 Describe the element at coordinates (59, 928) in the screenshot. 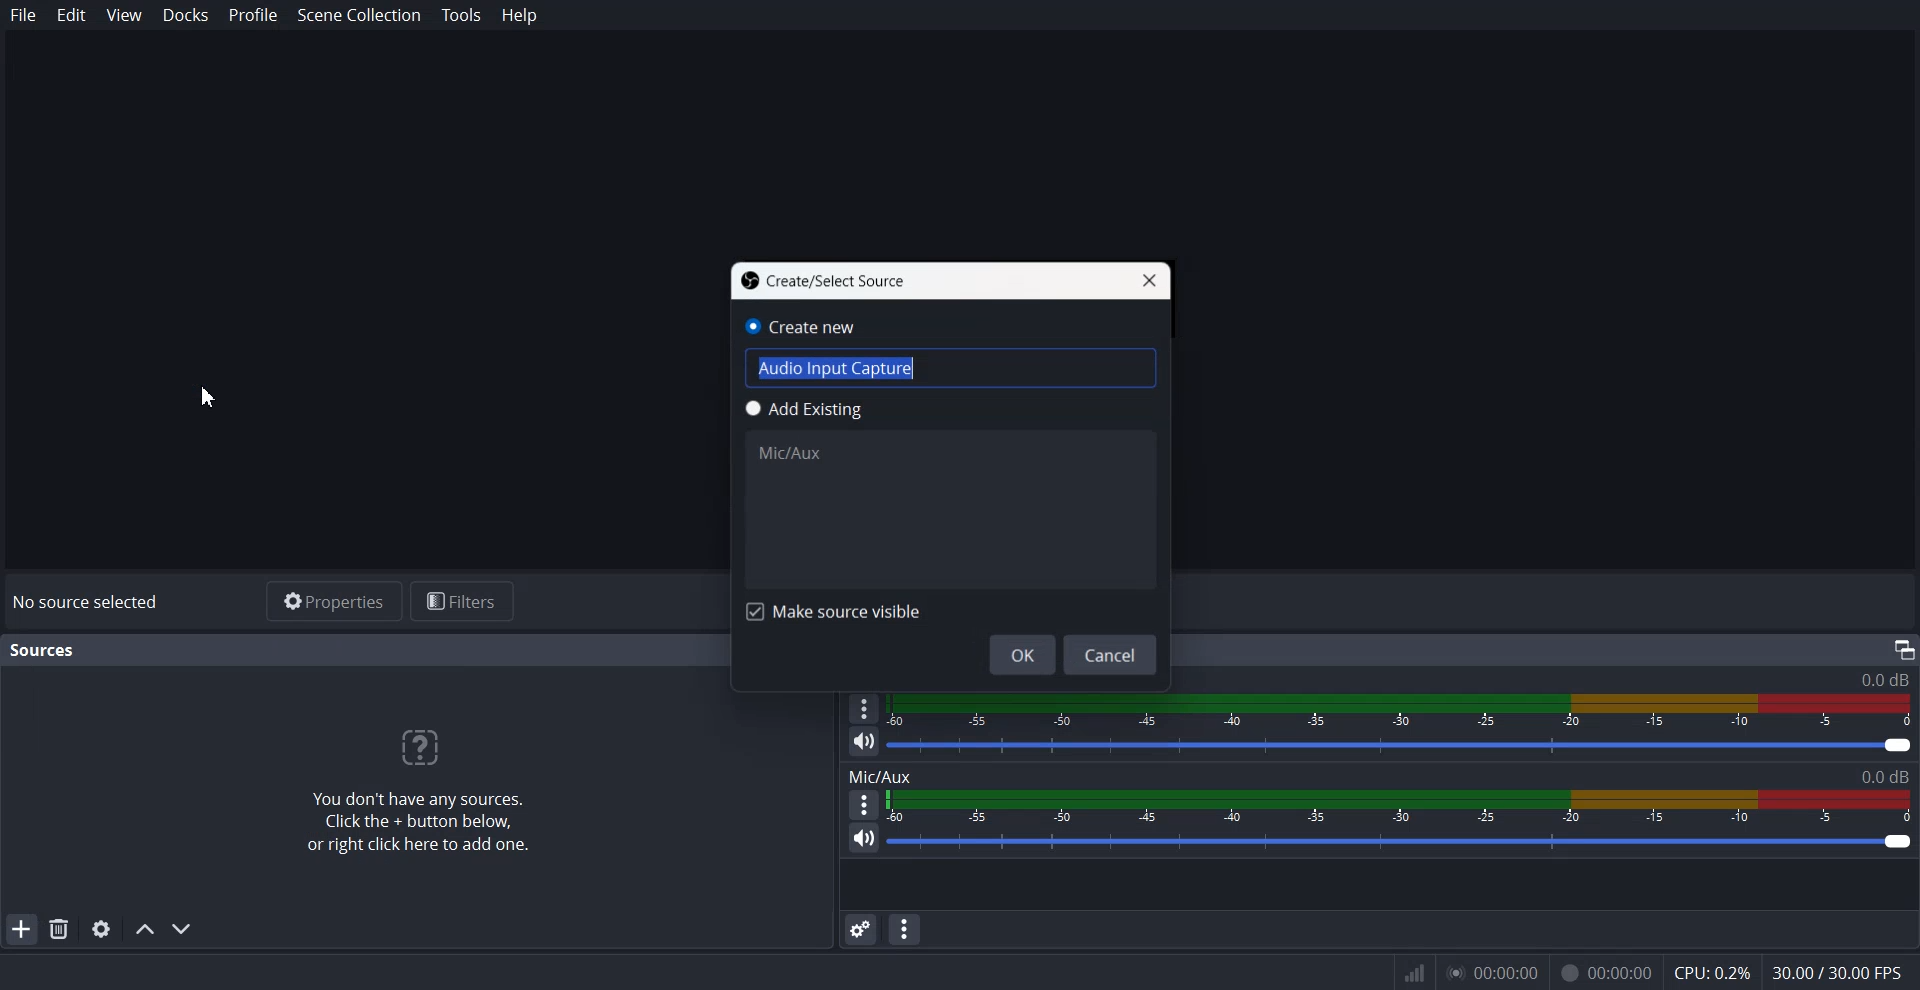

I see `Remove Selected Source` at that location.